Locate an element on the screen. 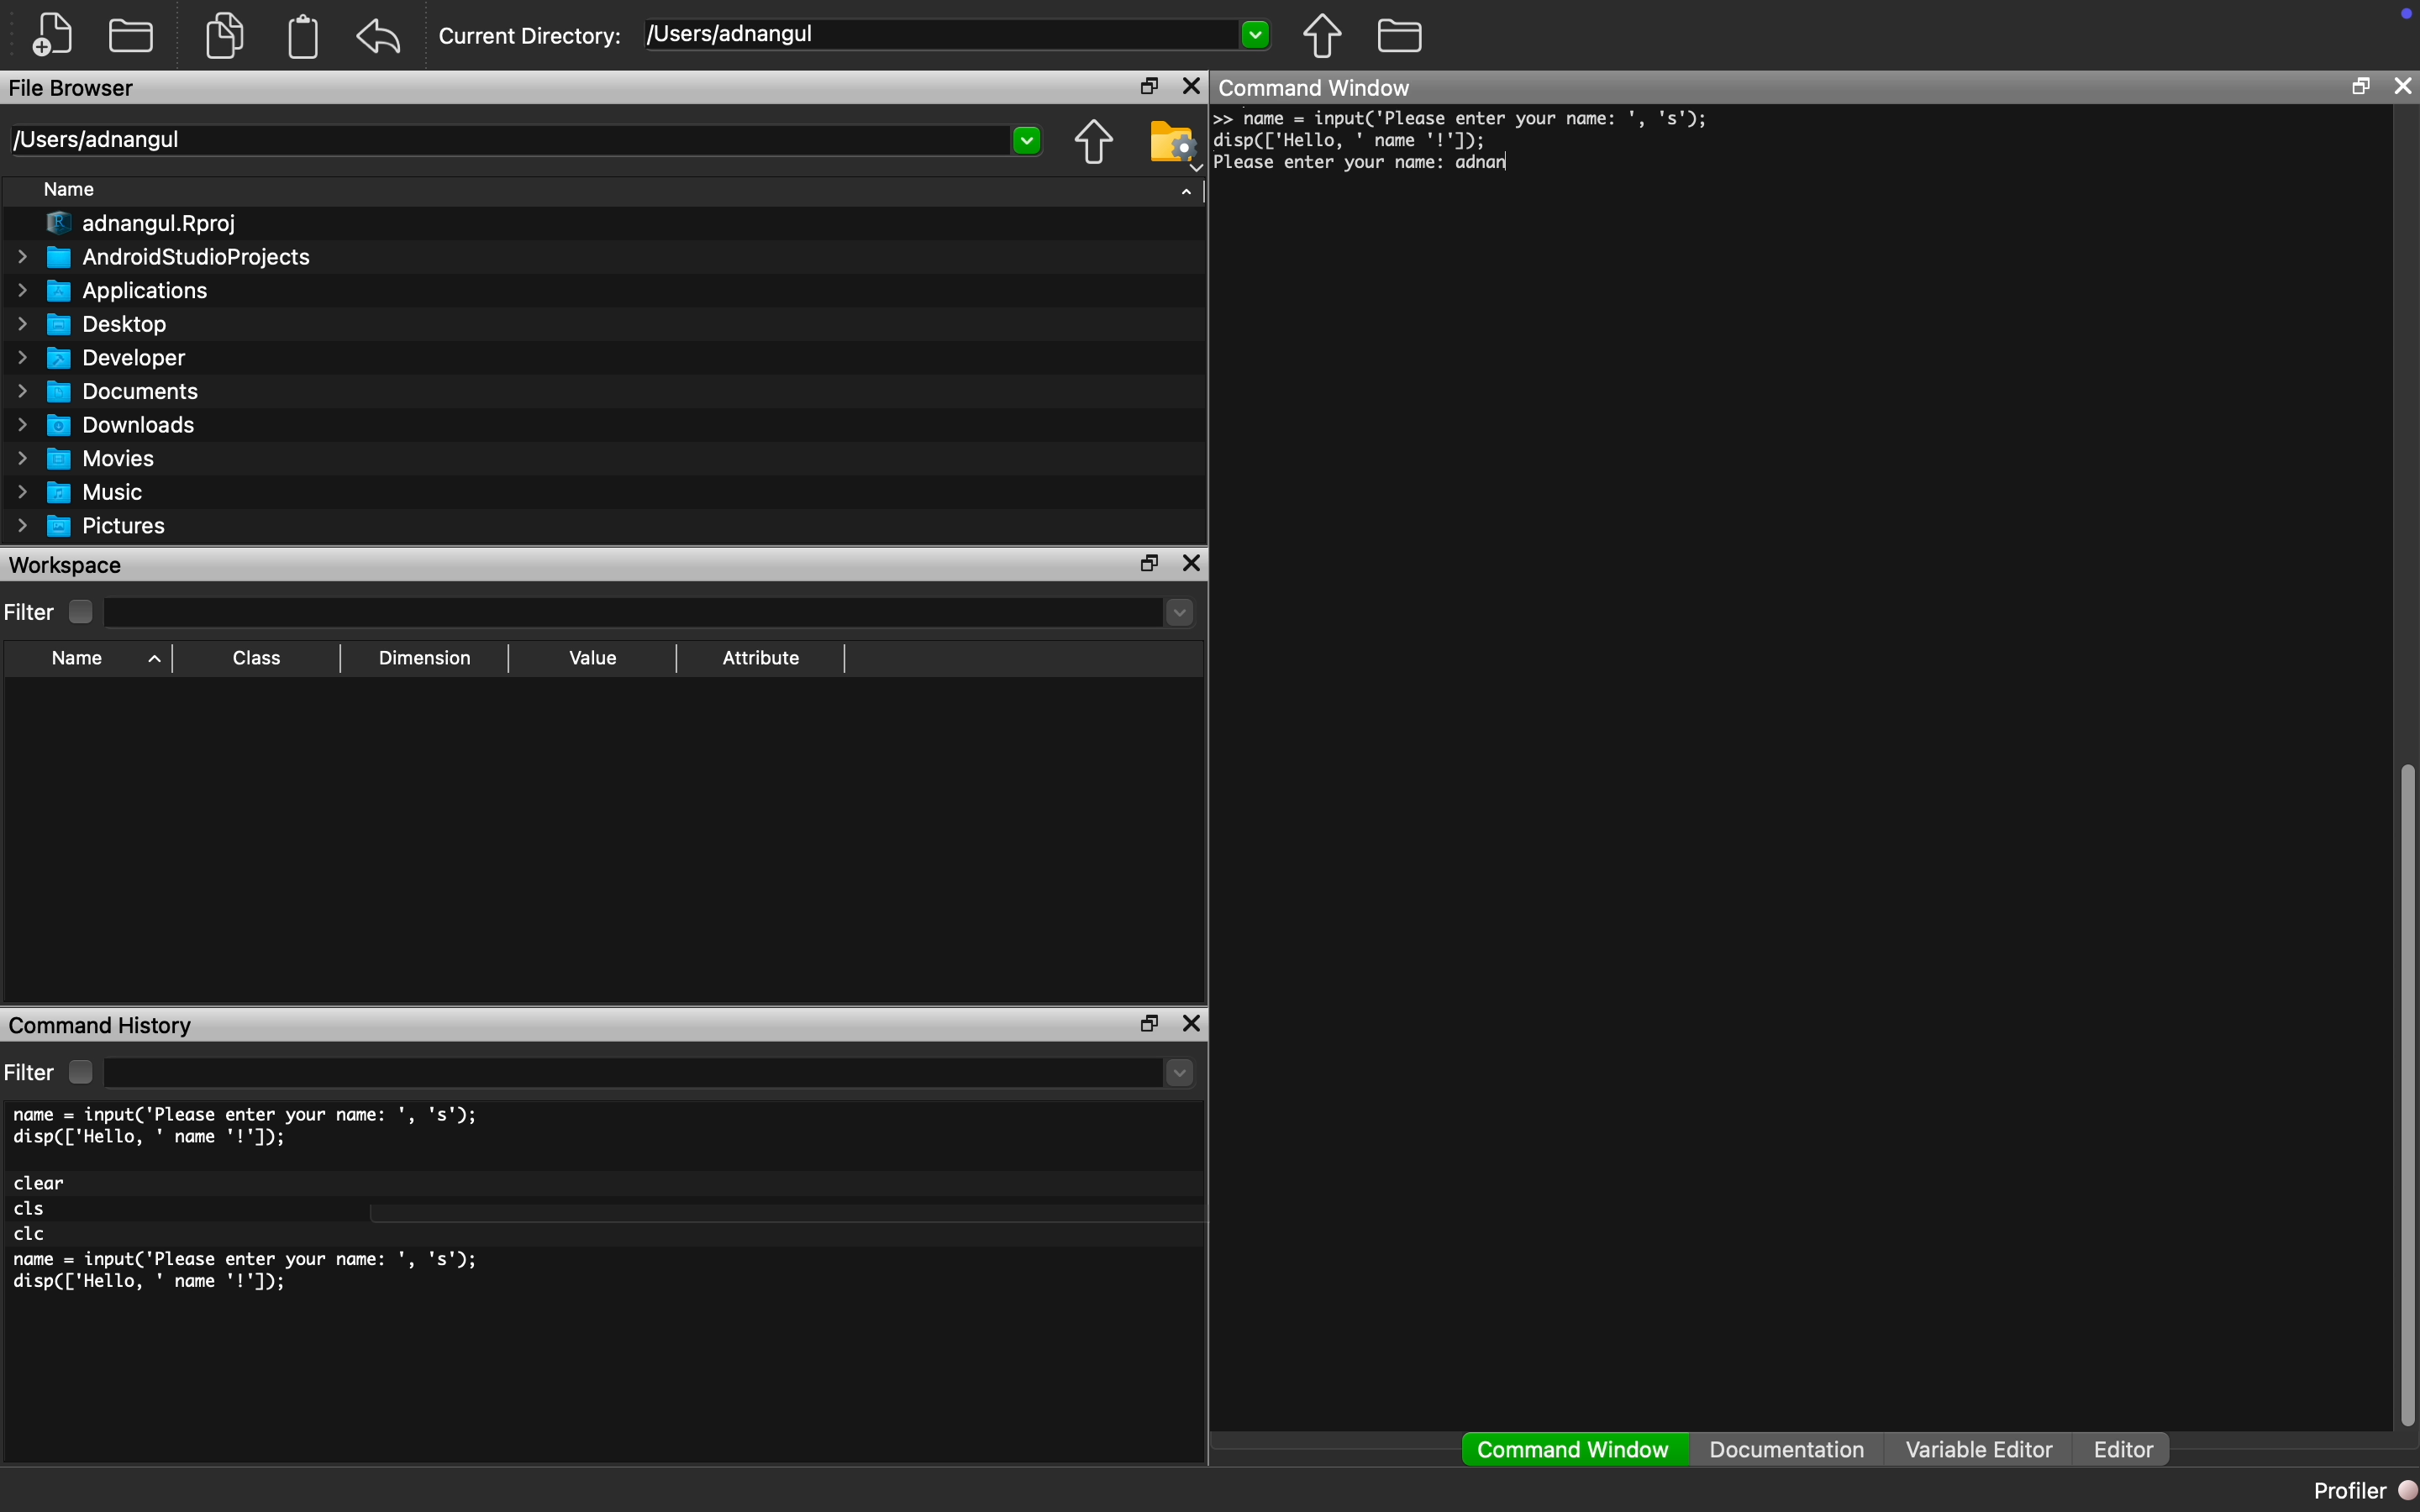 The height and width of the screenshot is (1512, 2420). maximize is located at coordinates (1149, 562).